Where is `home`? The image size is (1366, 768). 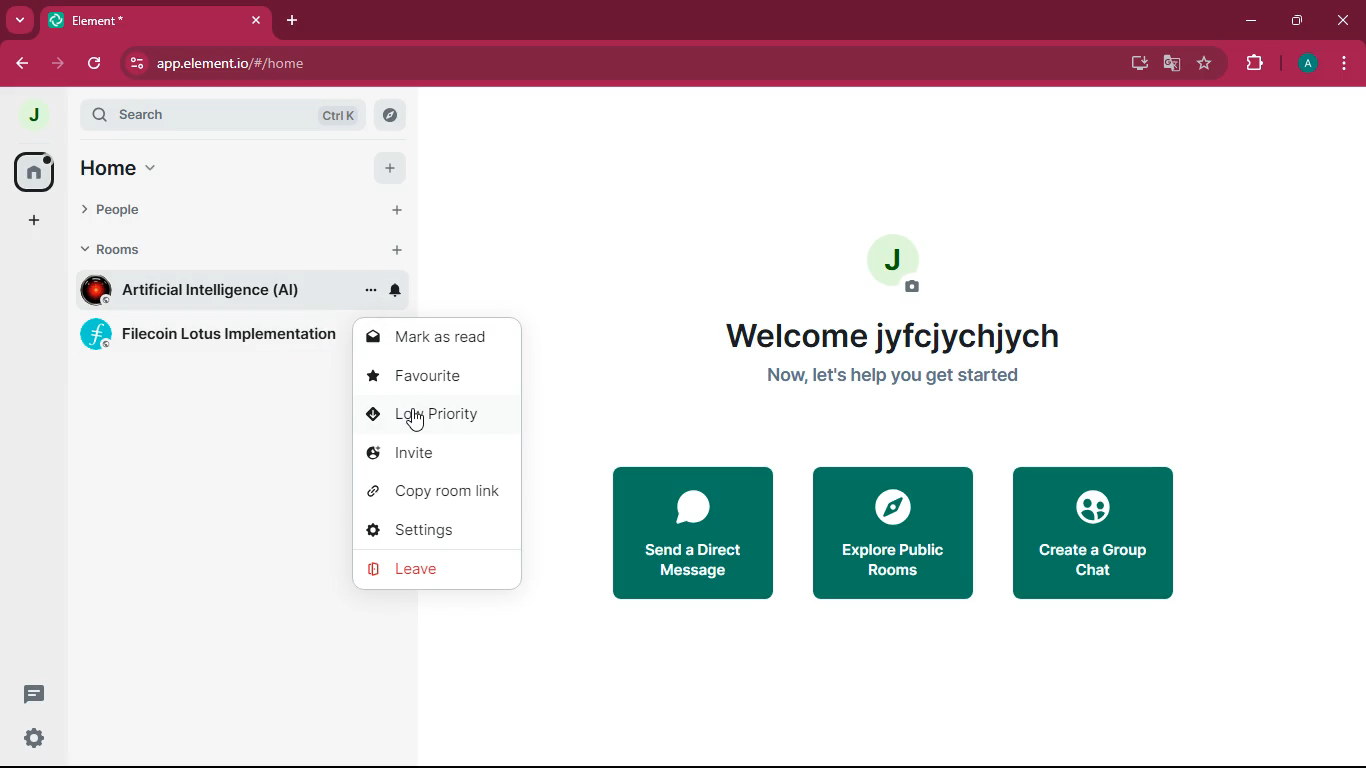 home is located at coordinates (35, 173).